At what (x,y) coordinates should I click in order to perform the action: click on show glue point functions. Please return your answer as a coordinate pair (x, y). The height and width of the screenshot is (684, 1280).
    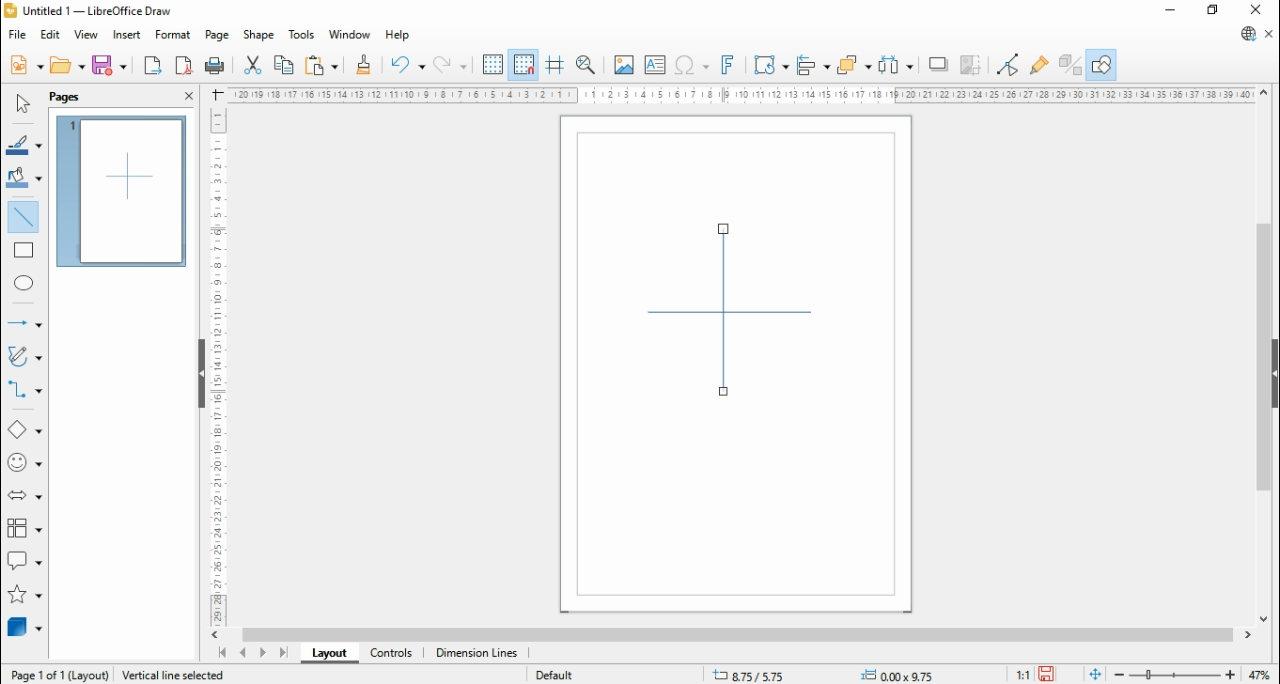
    Looking at the image, I should click on (1038, 64).